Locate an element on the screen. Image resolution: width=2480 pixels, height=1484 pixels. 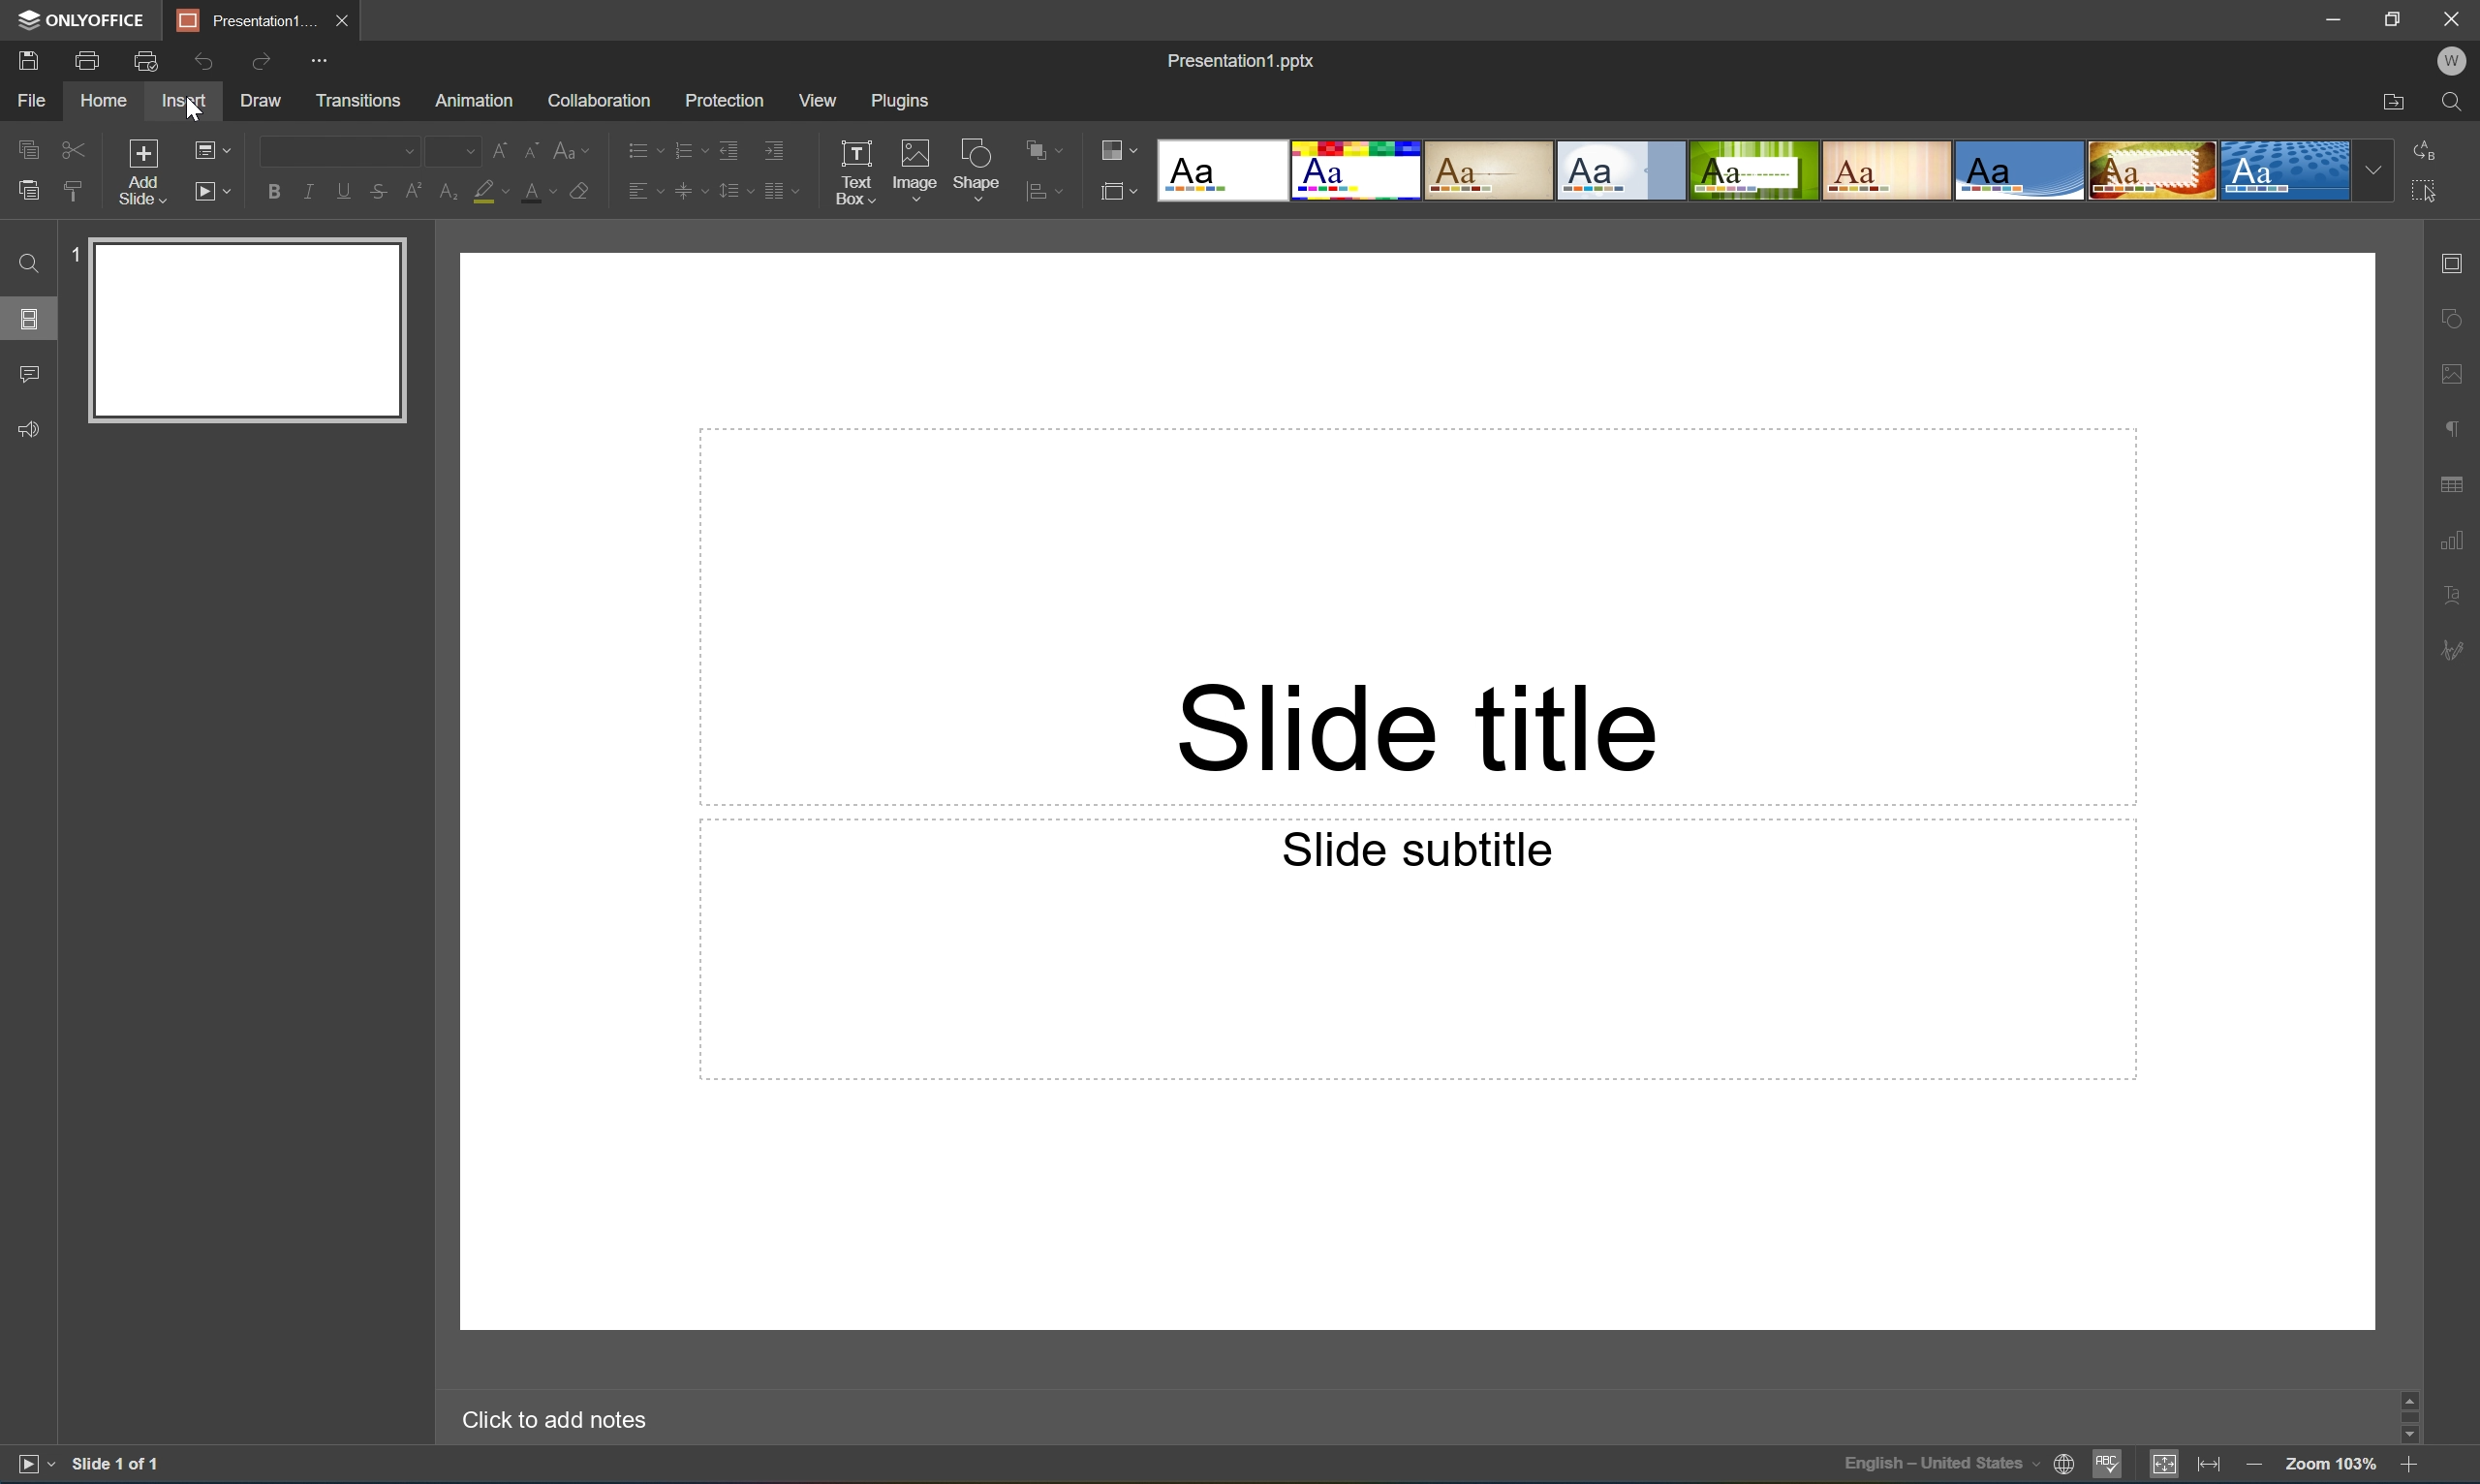
Add Slide is located at coordinates (144, 173).